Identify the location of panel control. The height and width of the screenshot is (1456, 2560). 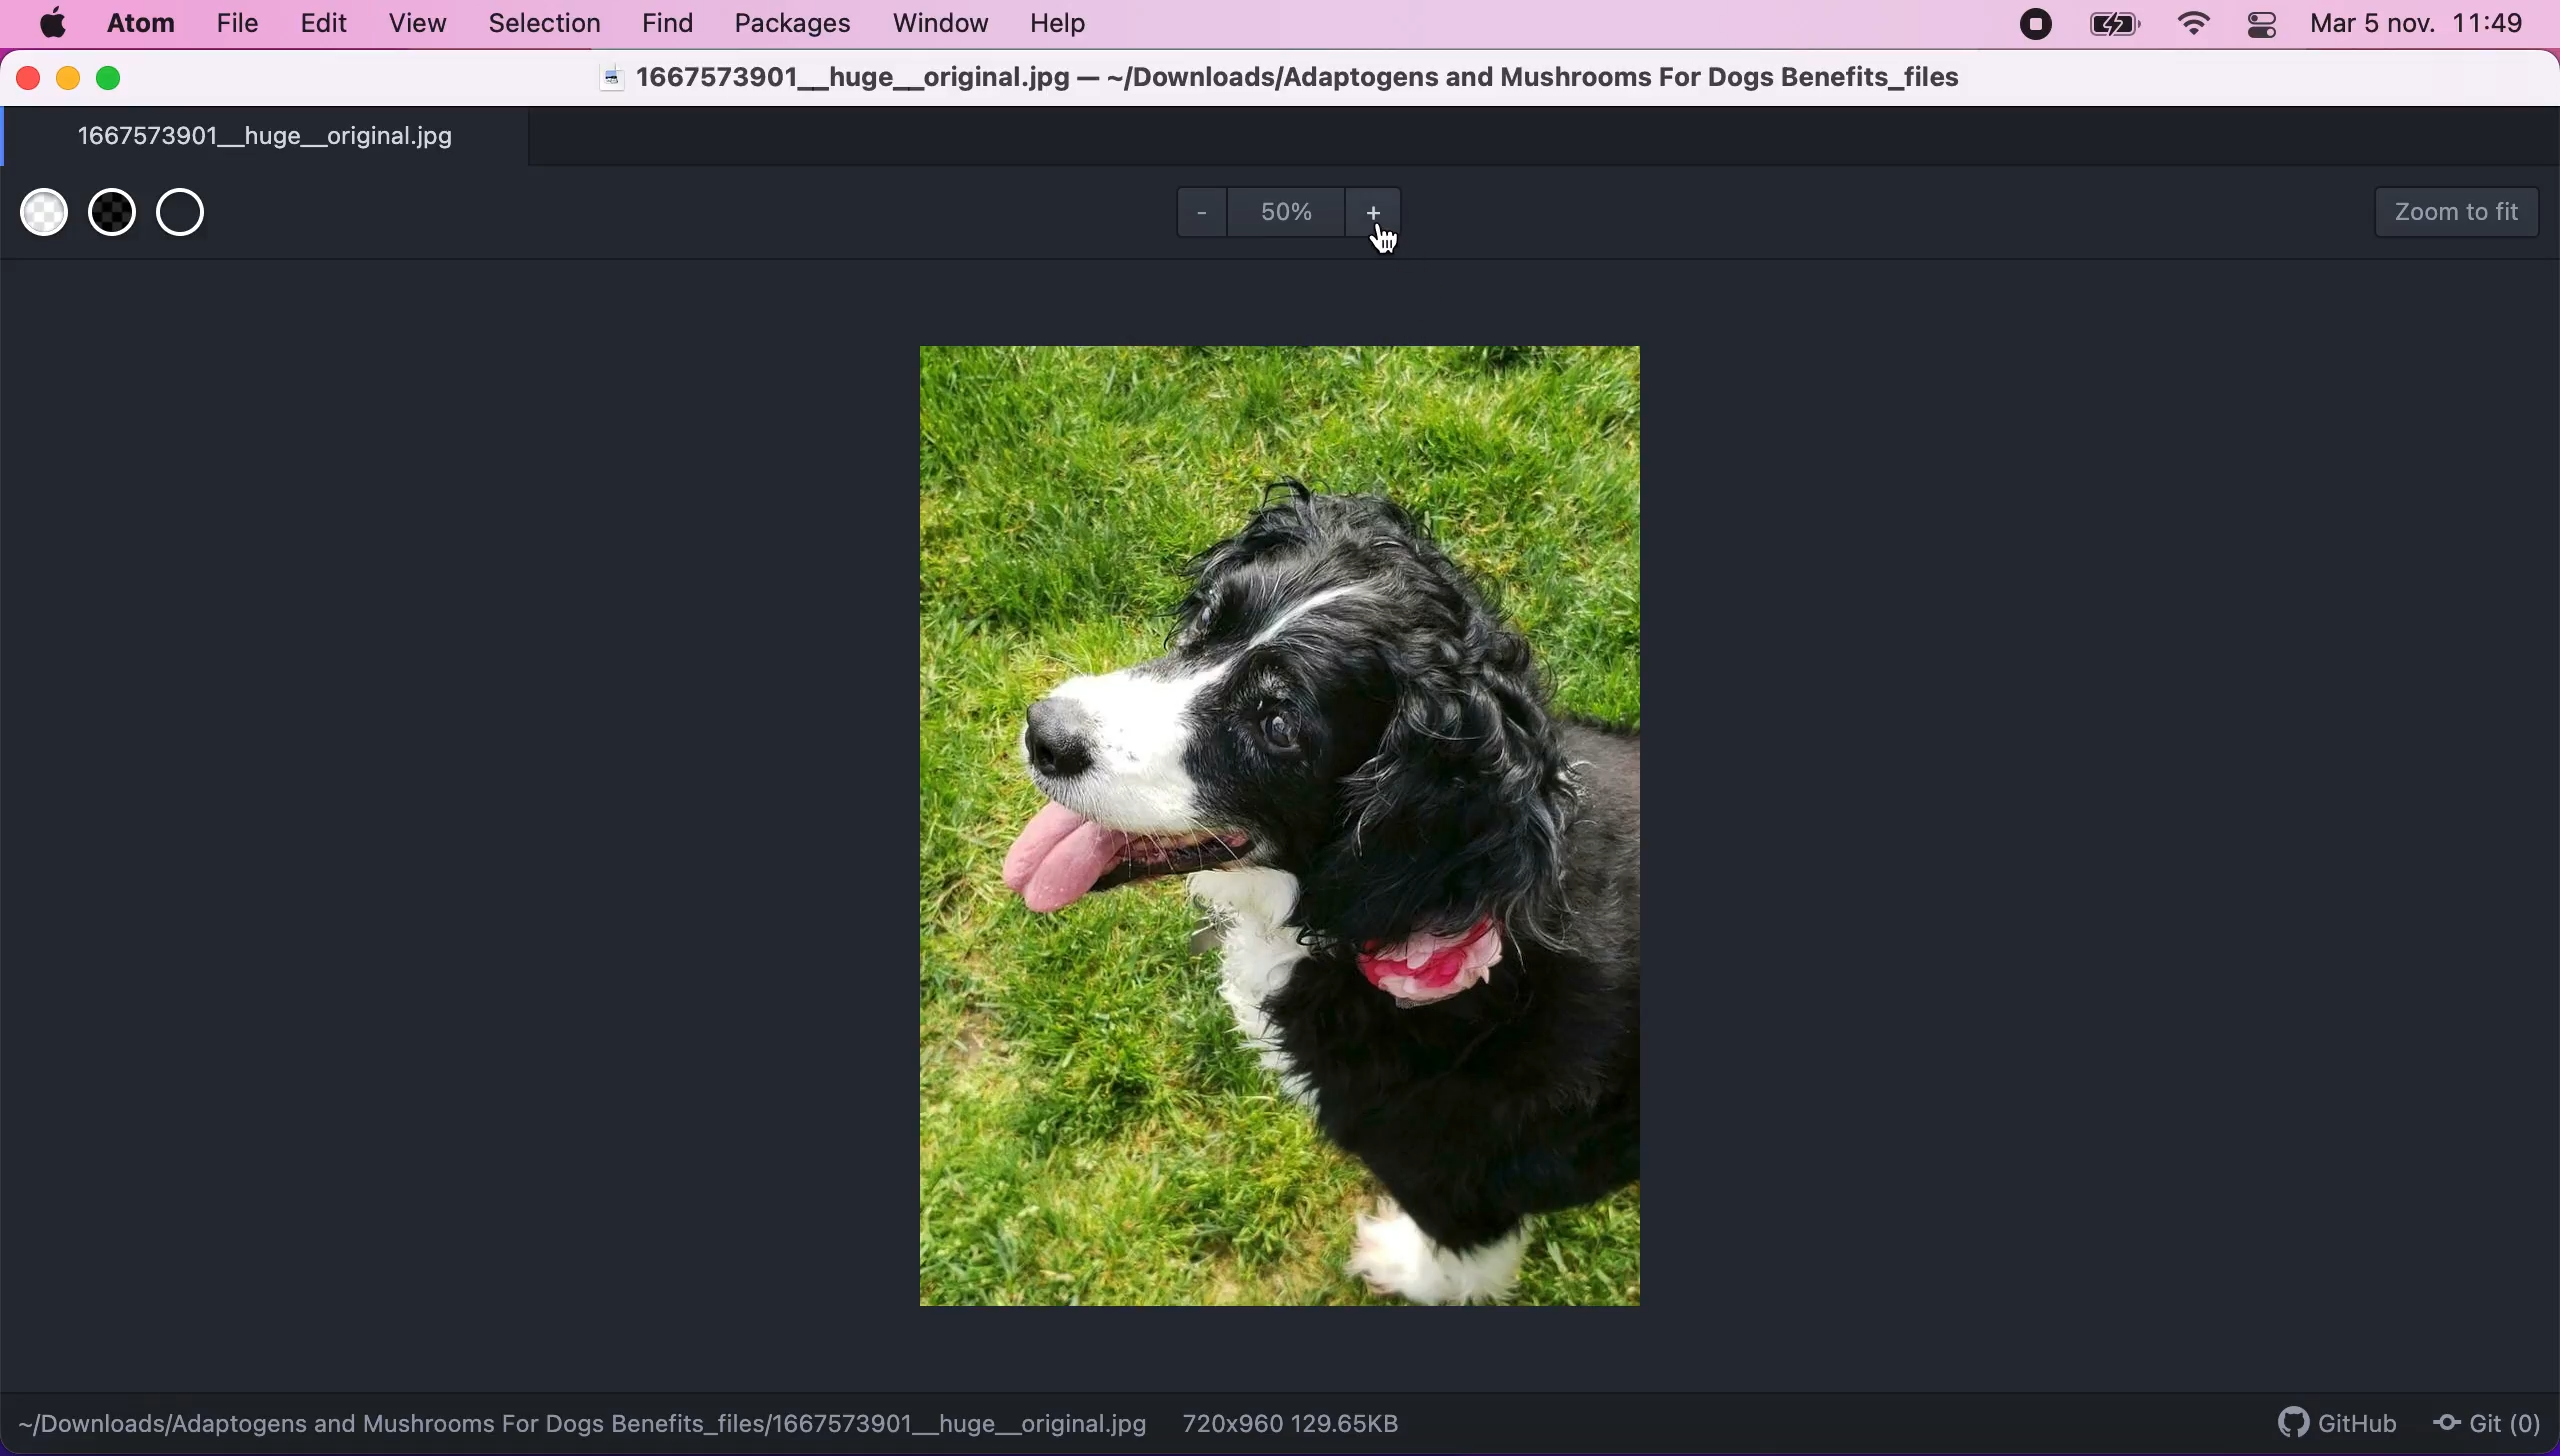
(2267, 28).